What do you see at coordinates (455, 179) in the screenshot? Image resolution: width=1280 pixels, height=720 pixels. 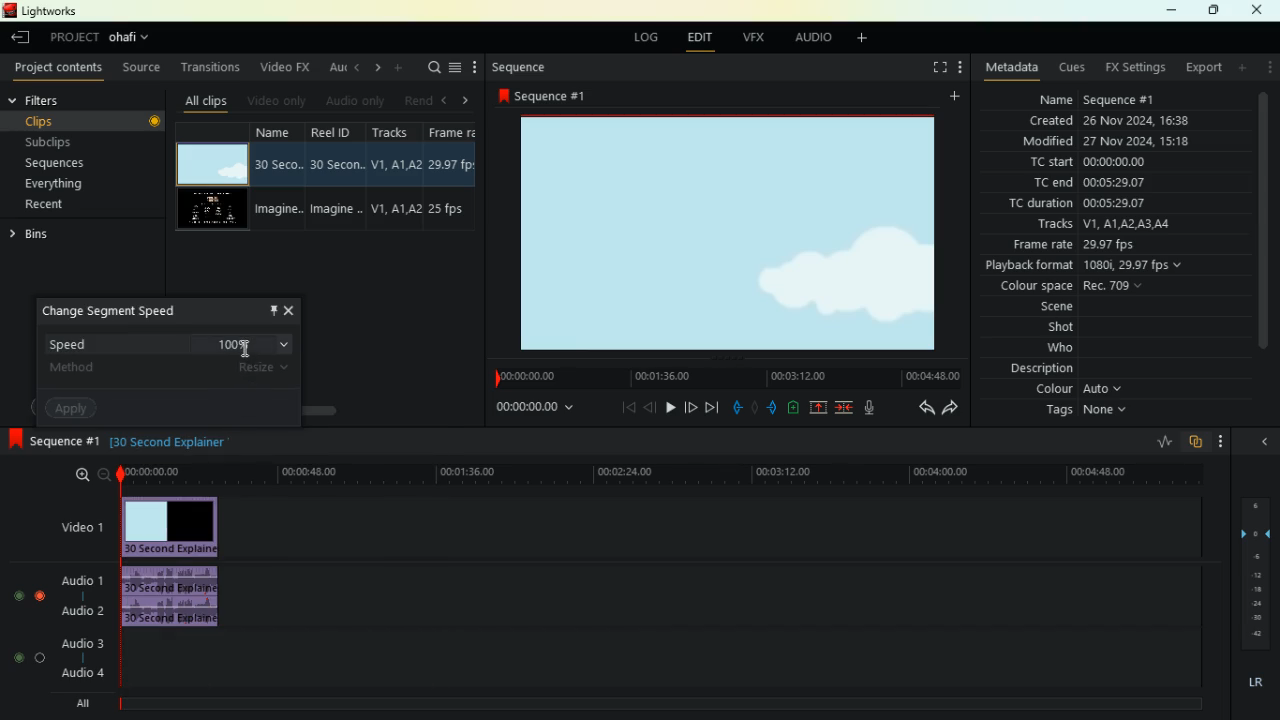 I see `fps` at bounding box center [455, 179].